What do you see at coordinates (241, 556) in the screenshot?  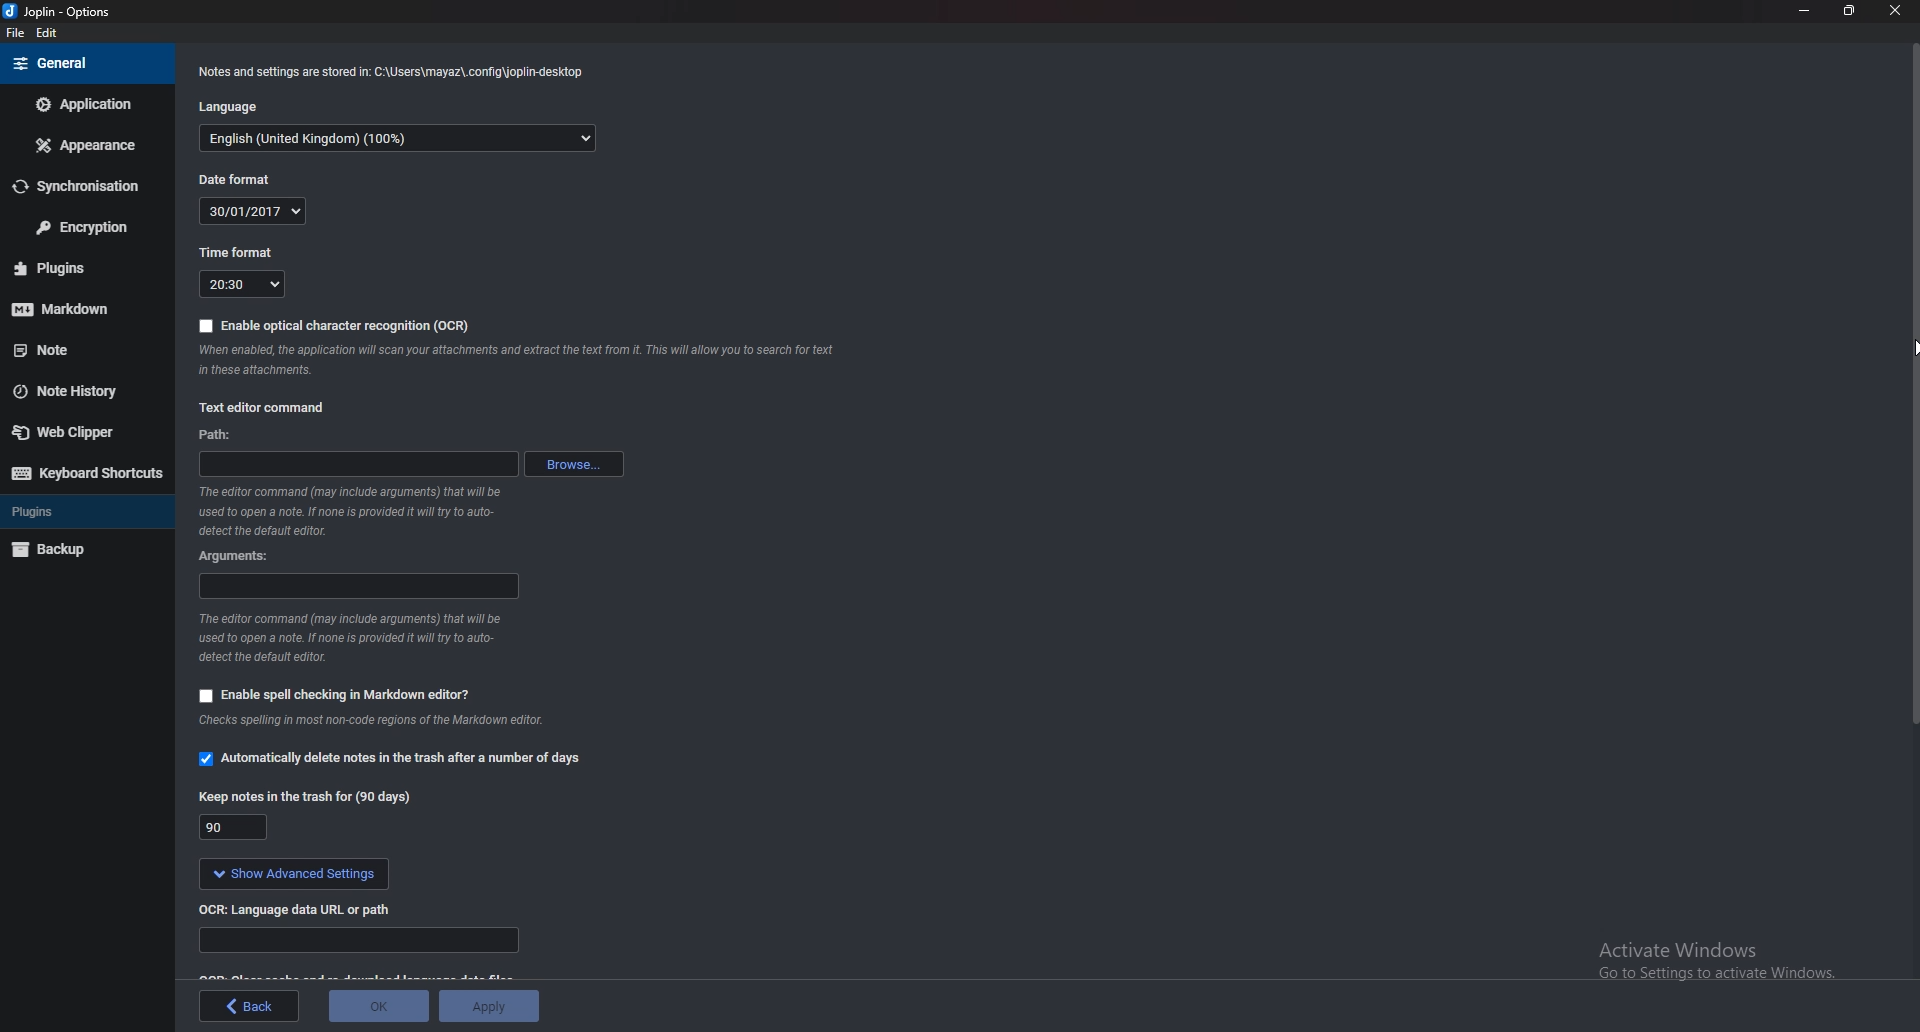 I see `Arguments` at bounding box center [241, 556].